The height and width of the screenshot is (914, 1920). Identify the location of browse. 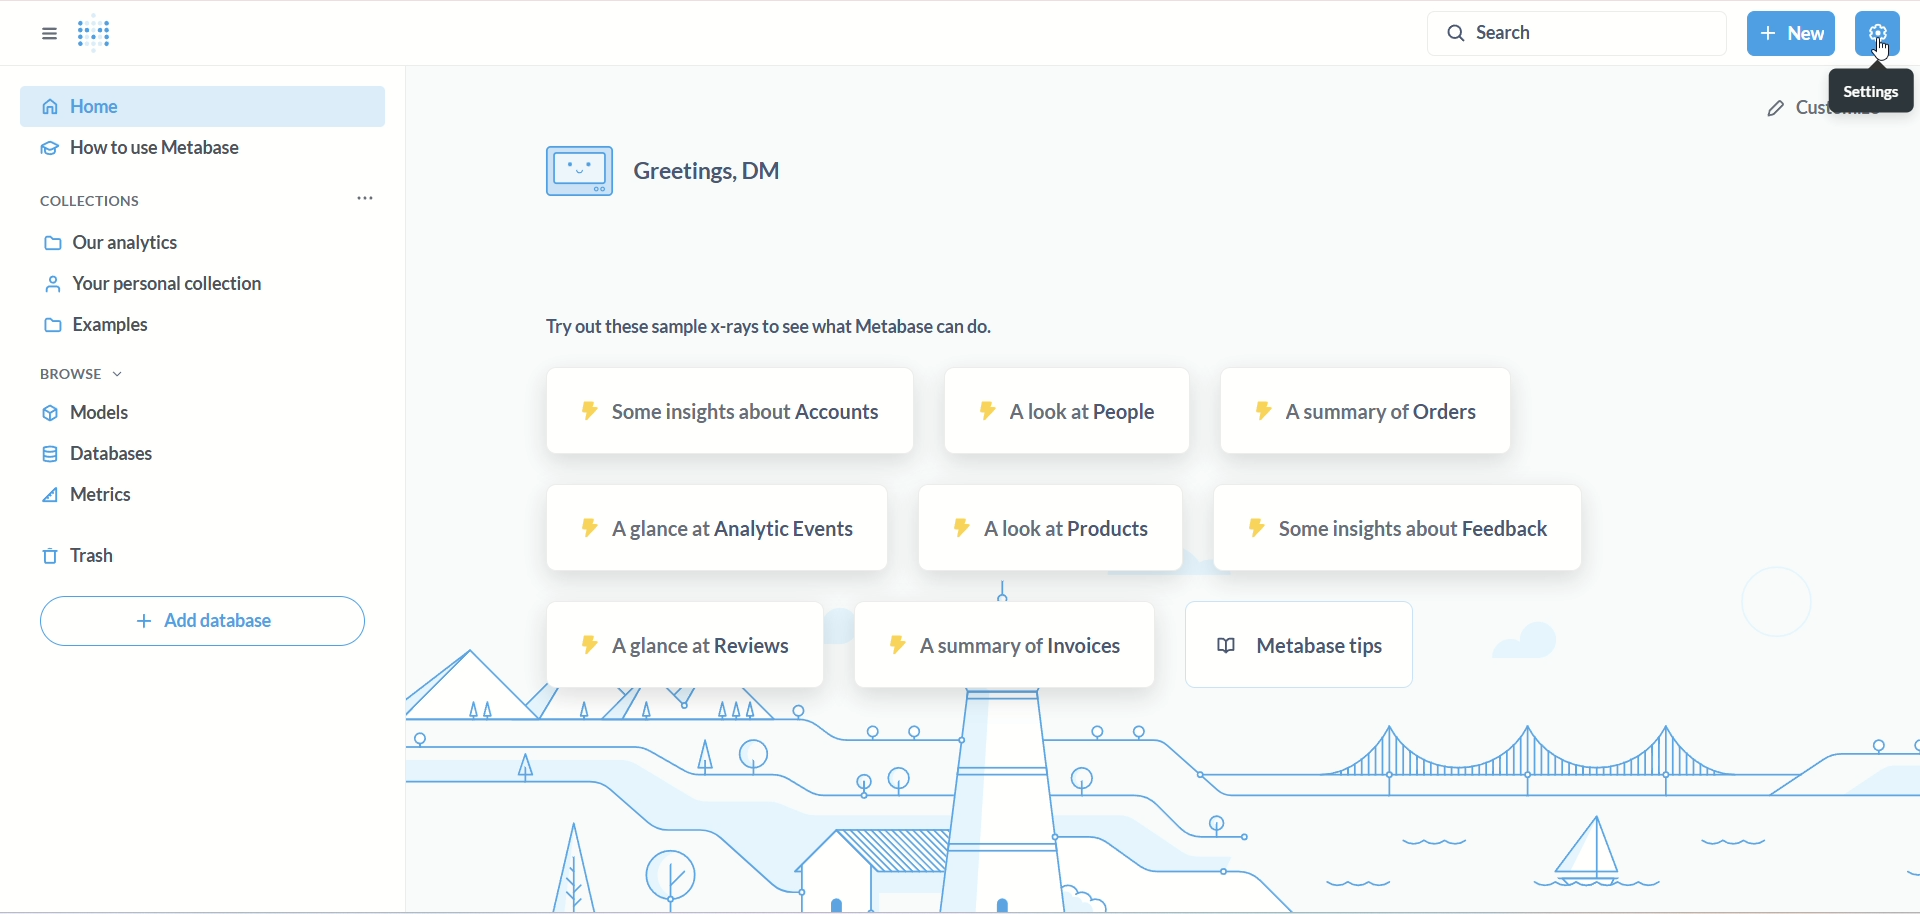
(83, 375).